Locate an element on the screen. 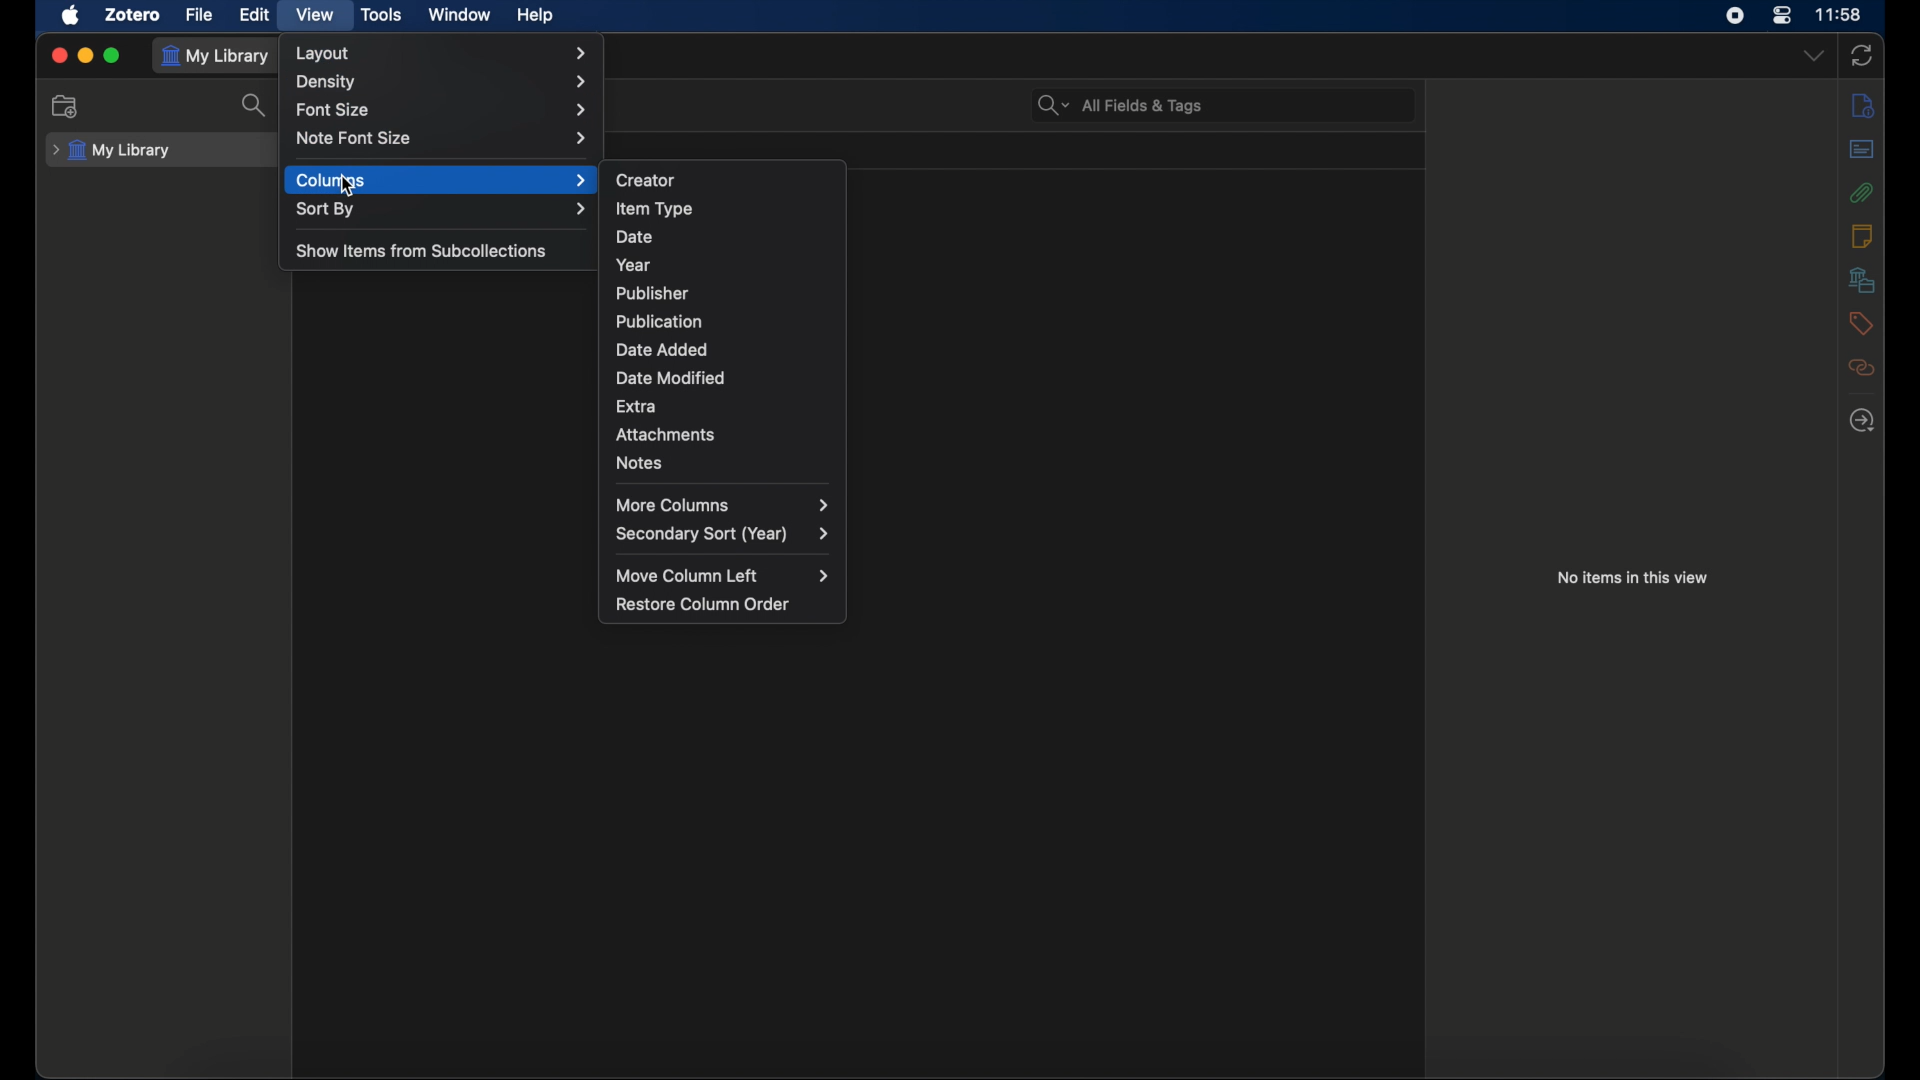 The image size is (1920, 1080). file is located at coordinates (199, 14).